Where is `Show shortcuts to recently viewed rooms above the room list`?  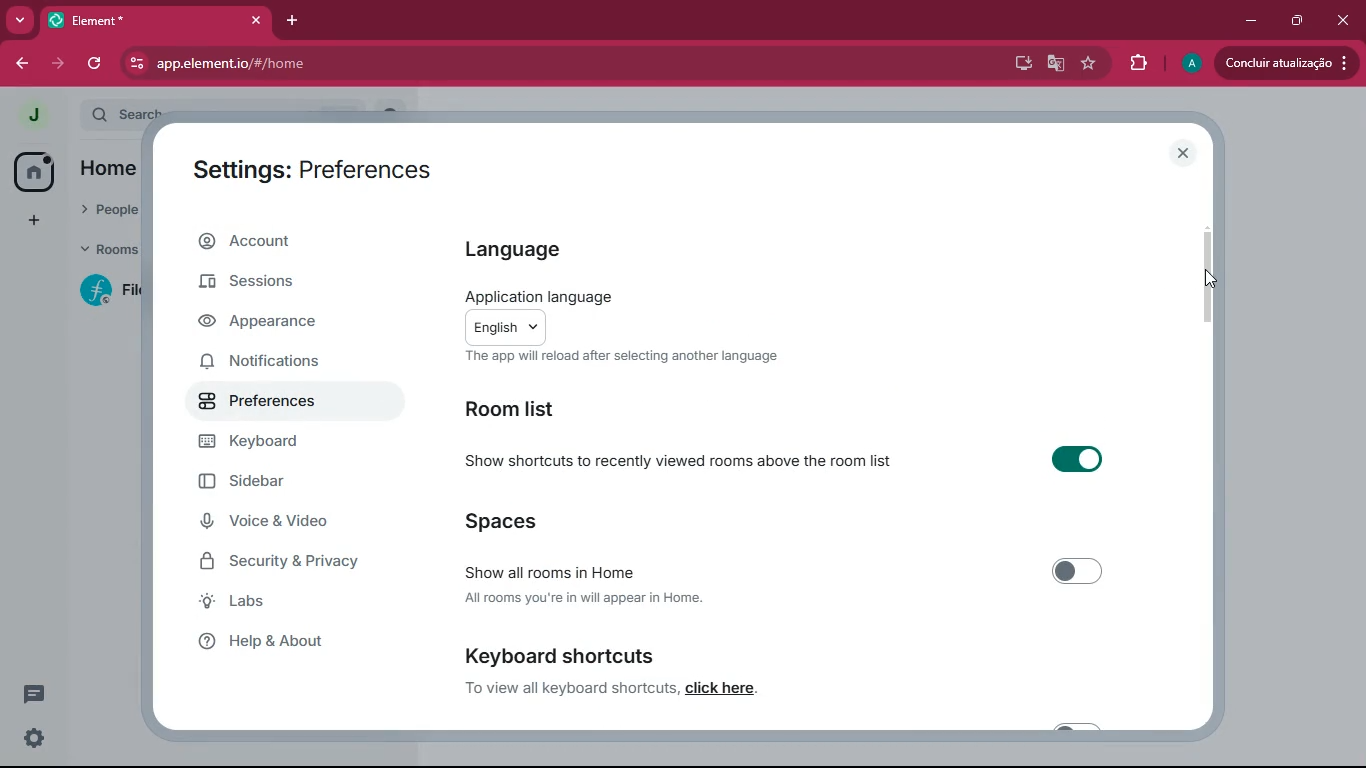
Show shortcuts to recently viewed rooms above the room list is located at coordinates (789, 461).